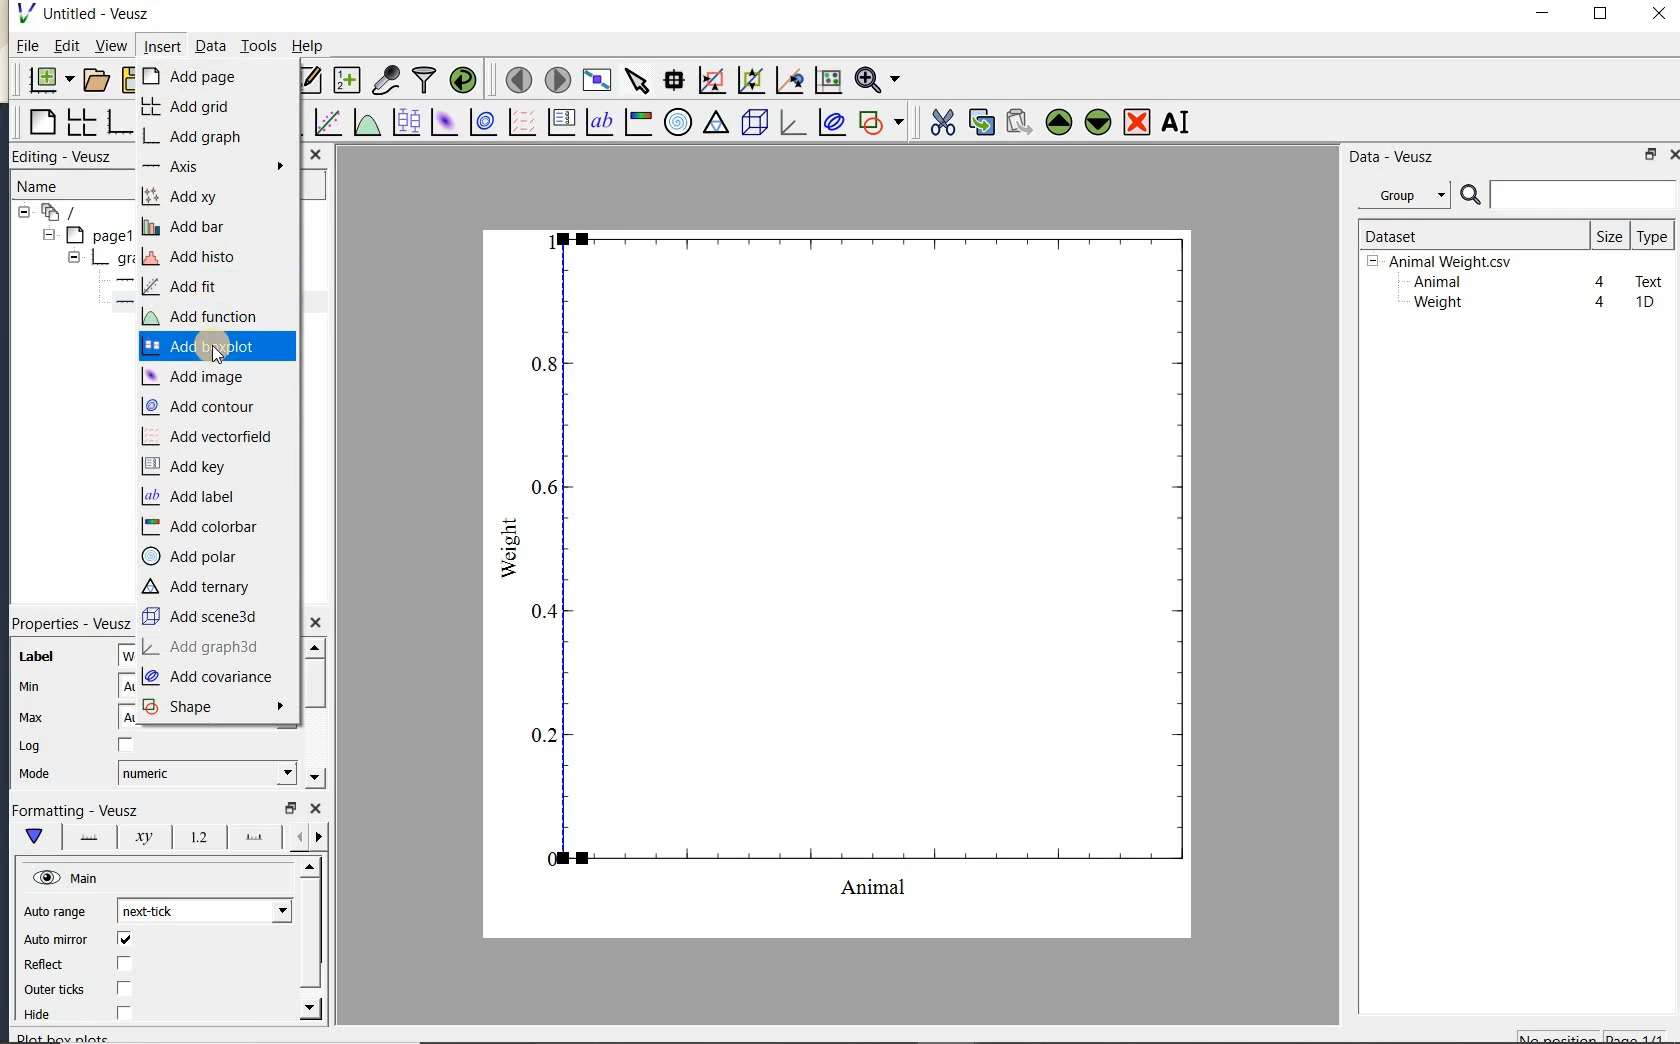  I want to click on main formatting, so click(33, 836).